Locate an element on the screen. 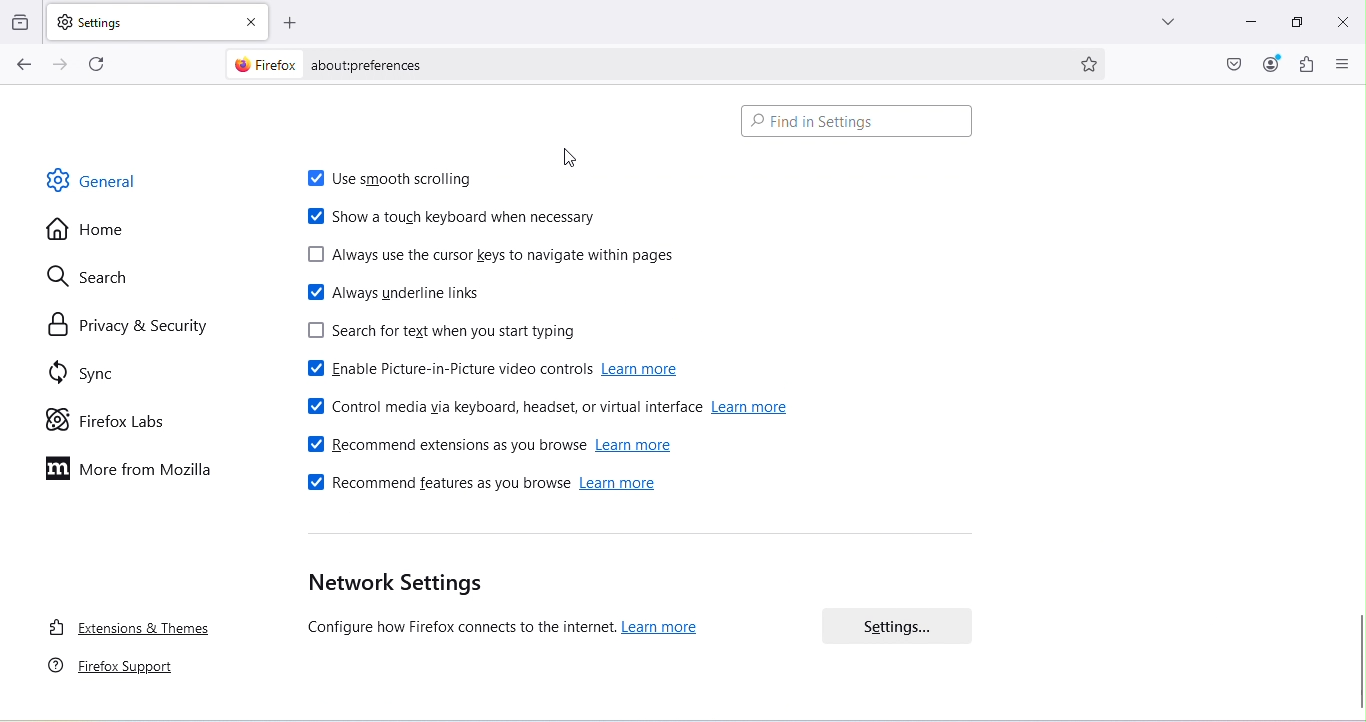 Image resolution: width=1366 pixels, height=722 pixels. List all tabs is located at coordinates (1159, 18).